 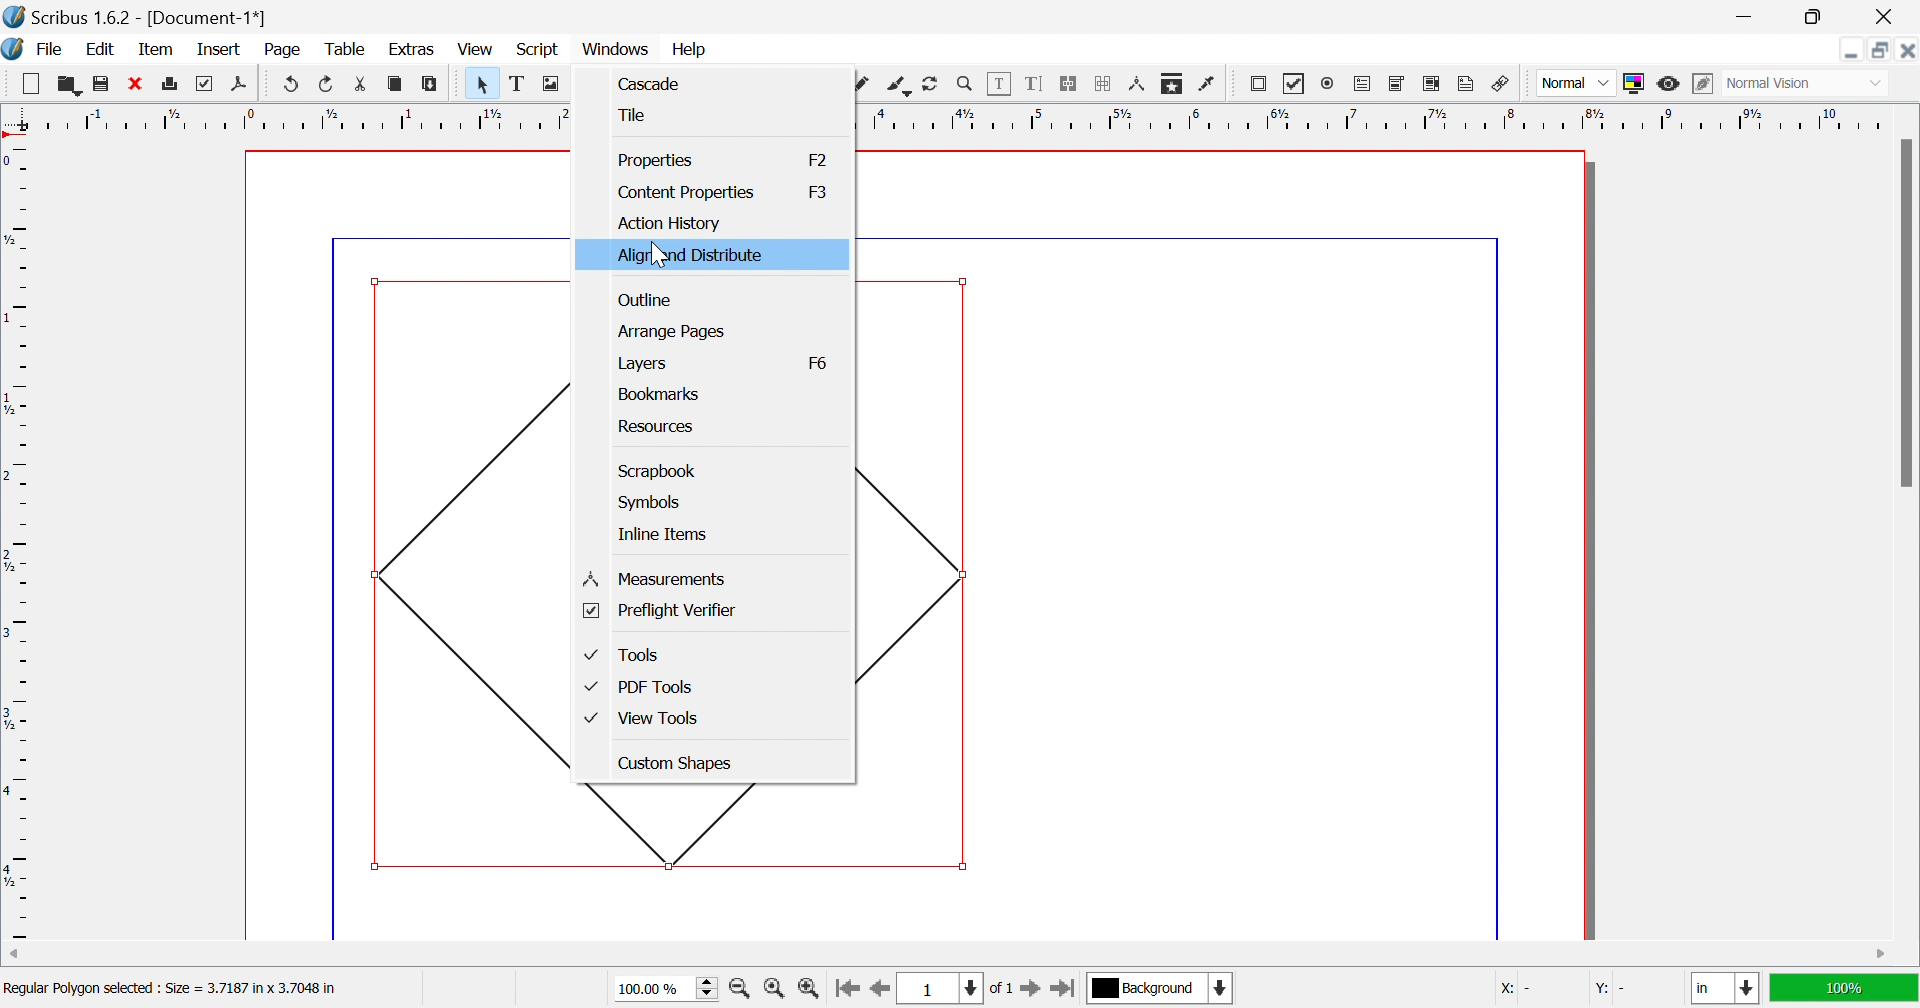 I want to click on Copy item properties, so click(x=1170, y=85).